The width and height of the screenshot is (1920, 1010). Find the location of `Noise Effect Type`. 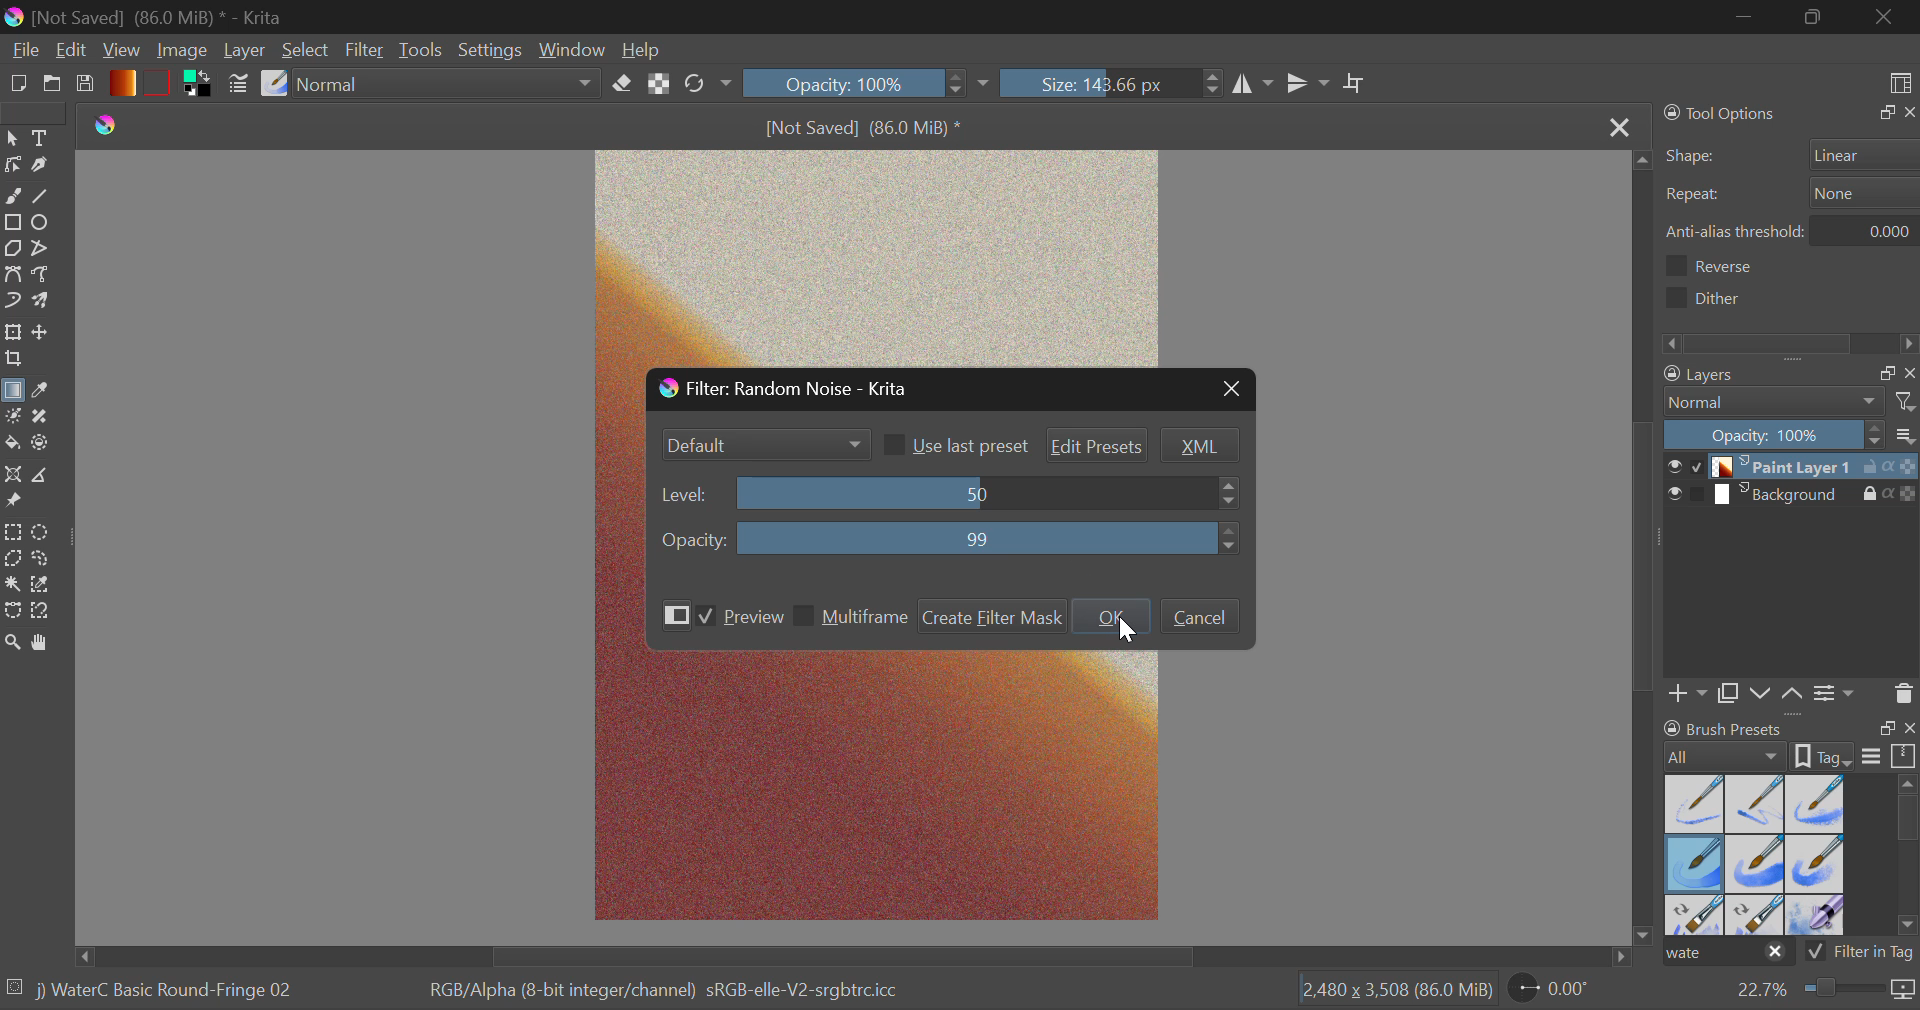

Noise Effect Type is located at coordinates (767, 446).